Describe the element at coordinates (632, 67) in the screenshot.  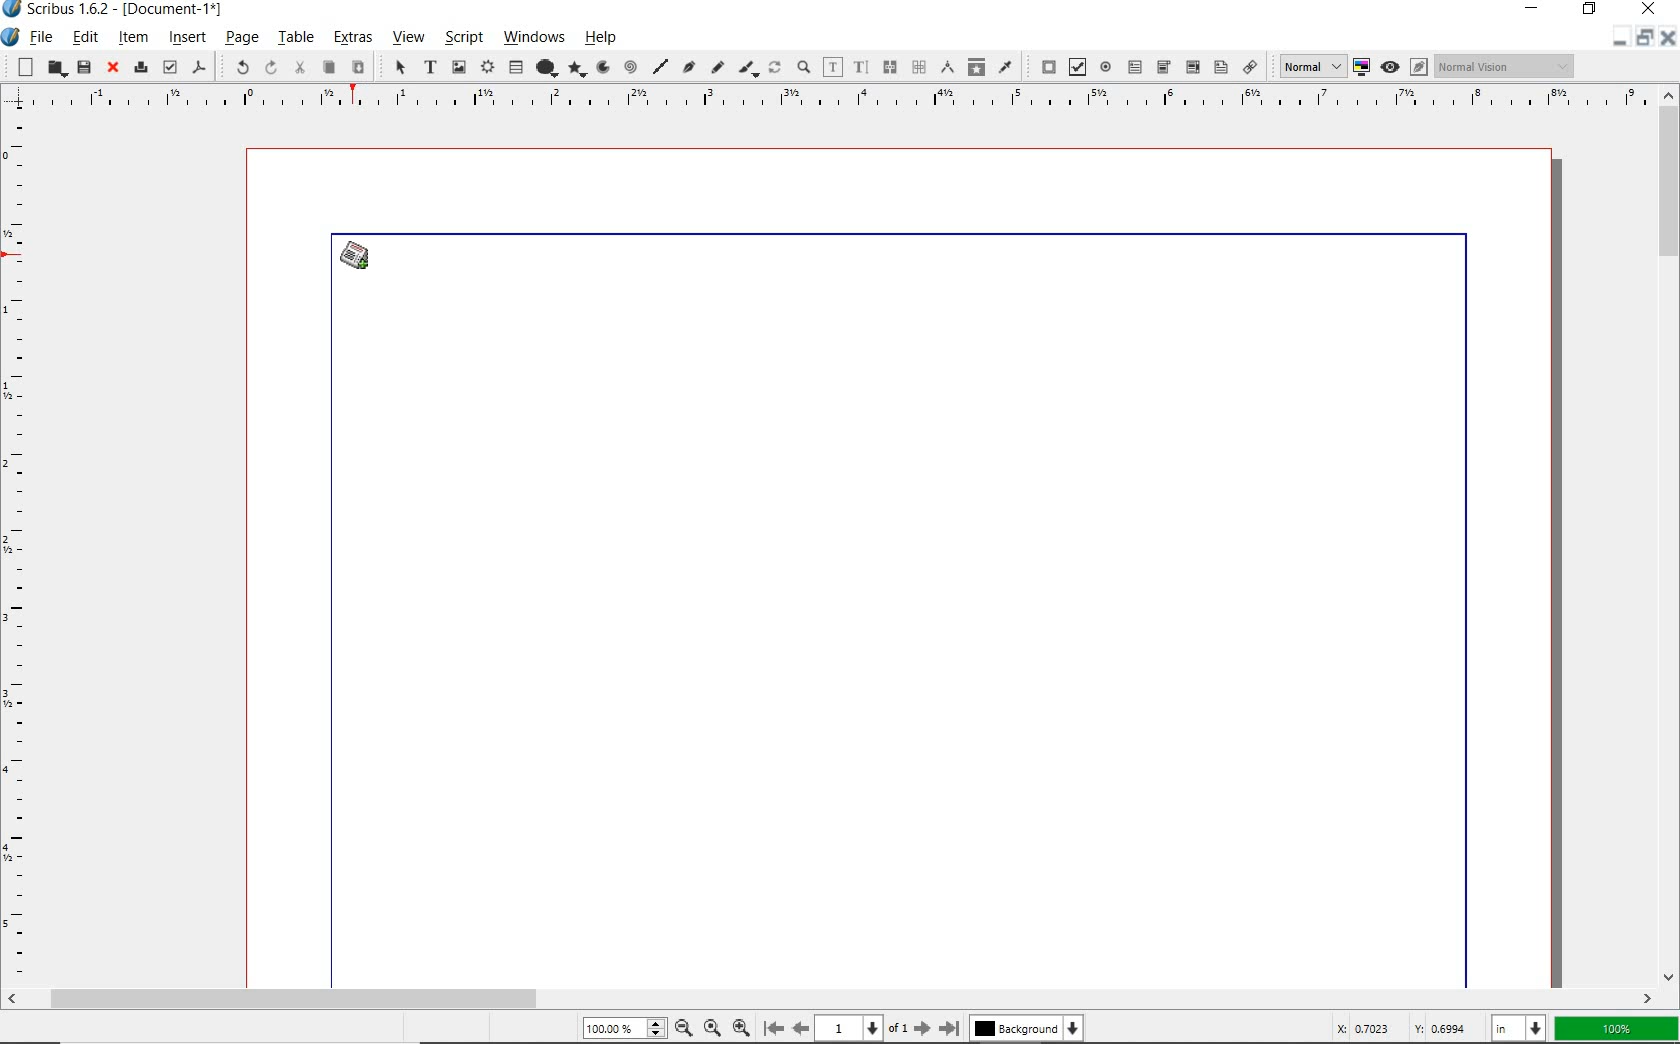
I see `spiral` at that location.